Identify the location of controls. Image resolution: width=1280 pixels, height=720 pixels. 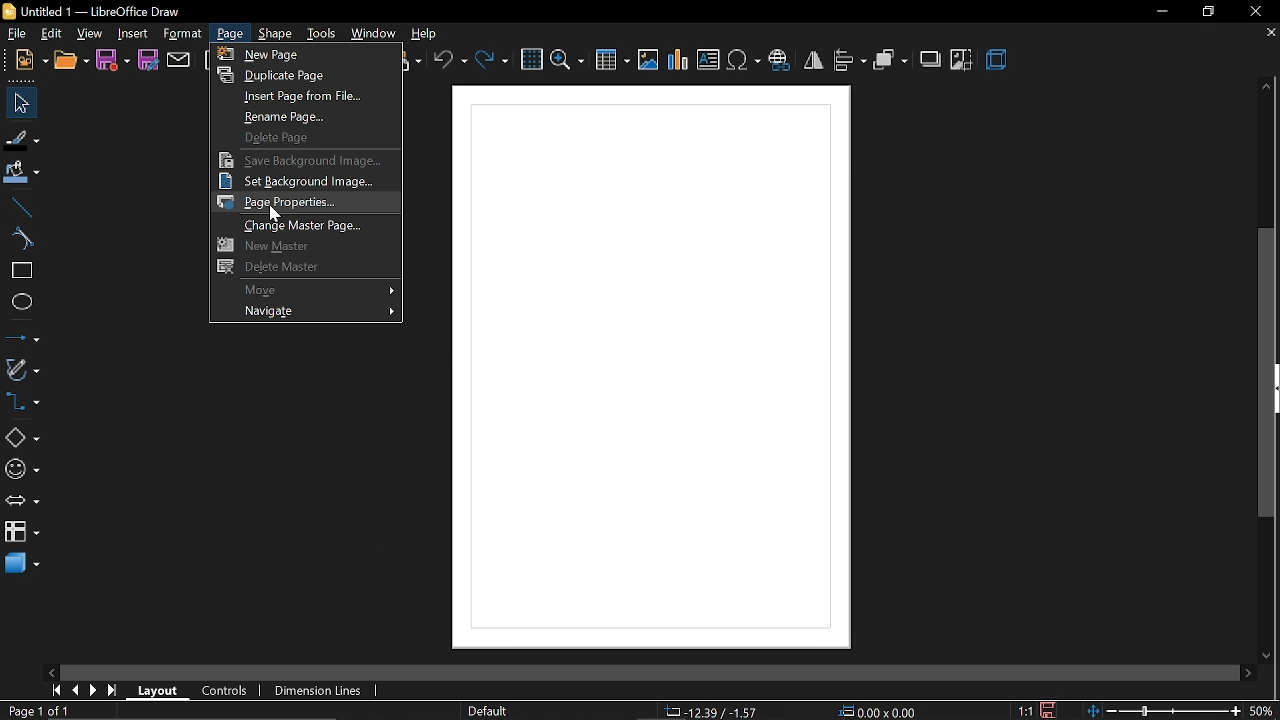
(225, 689).